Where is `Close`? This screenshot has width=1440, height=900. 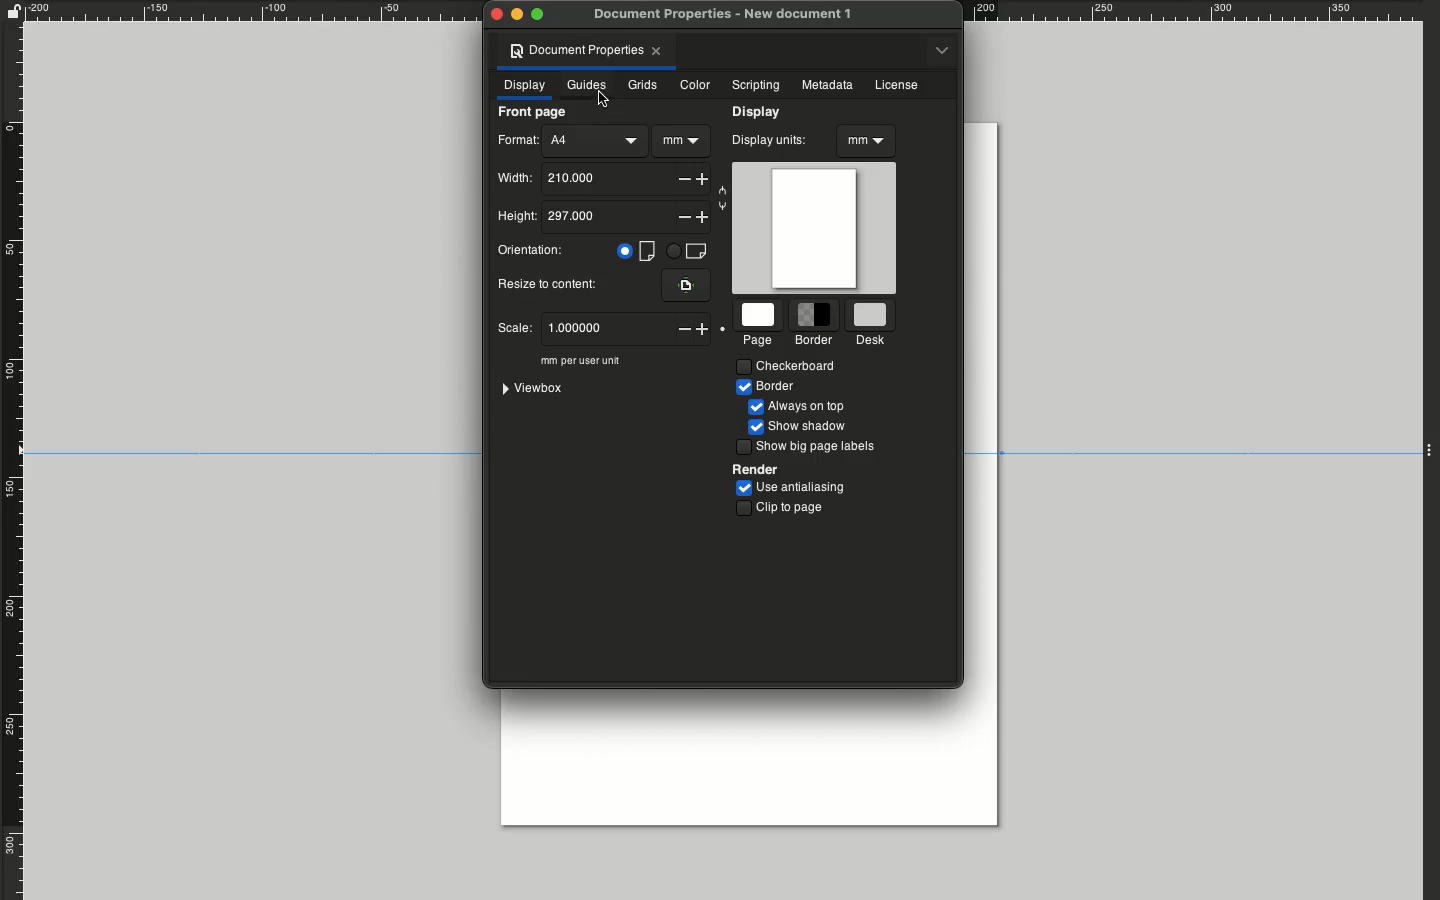 Close is located at coordinates (494, 14).